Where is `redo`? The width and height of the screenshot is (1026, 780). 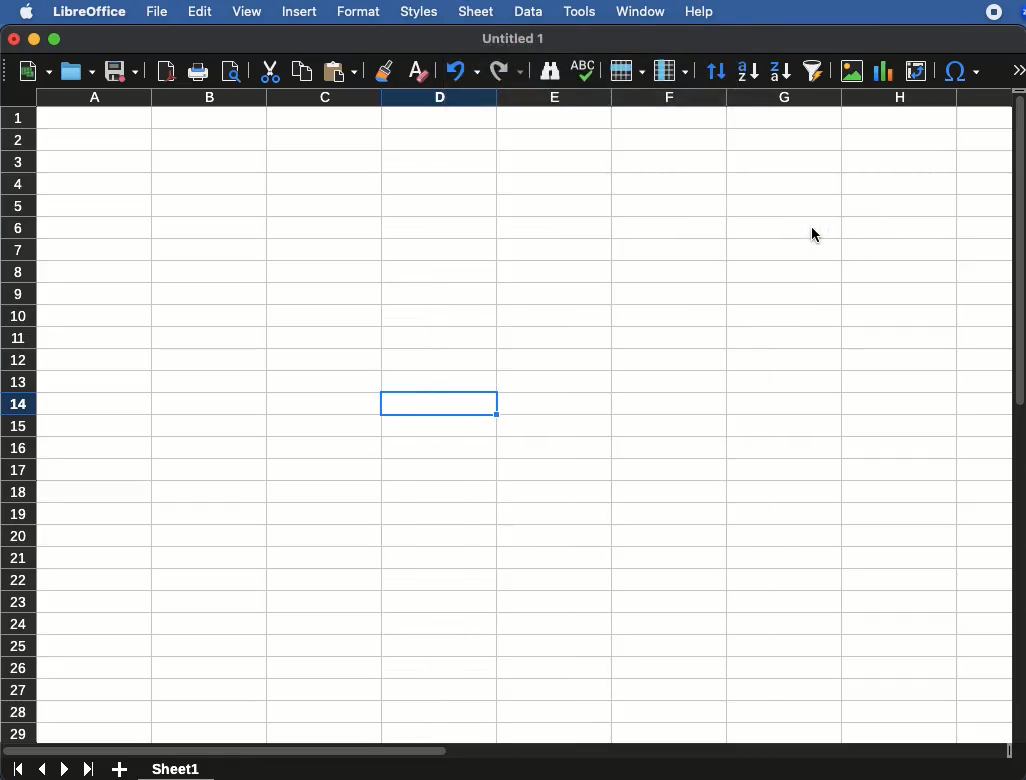 redo is located at coordinates (508, 71).